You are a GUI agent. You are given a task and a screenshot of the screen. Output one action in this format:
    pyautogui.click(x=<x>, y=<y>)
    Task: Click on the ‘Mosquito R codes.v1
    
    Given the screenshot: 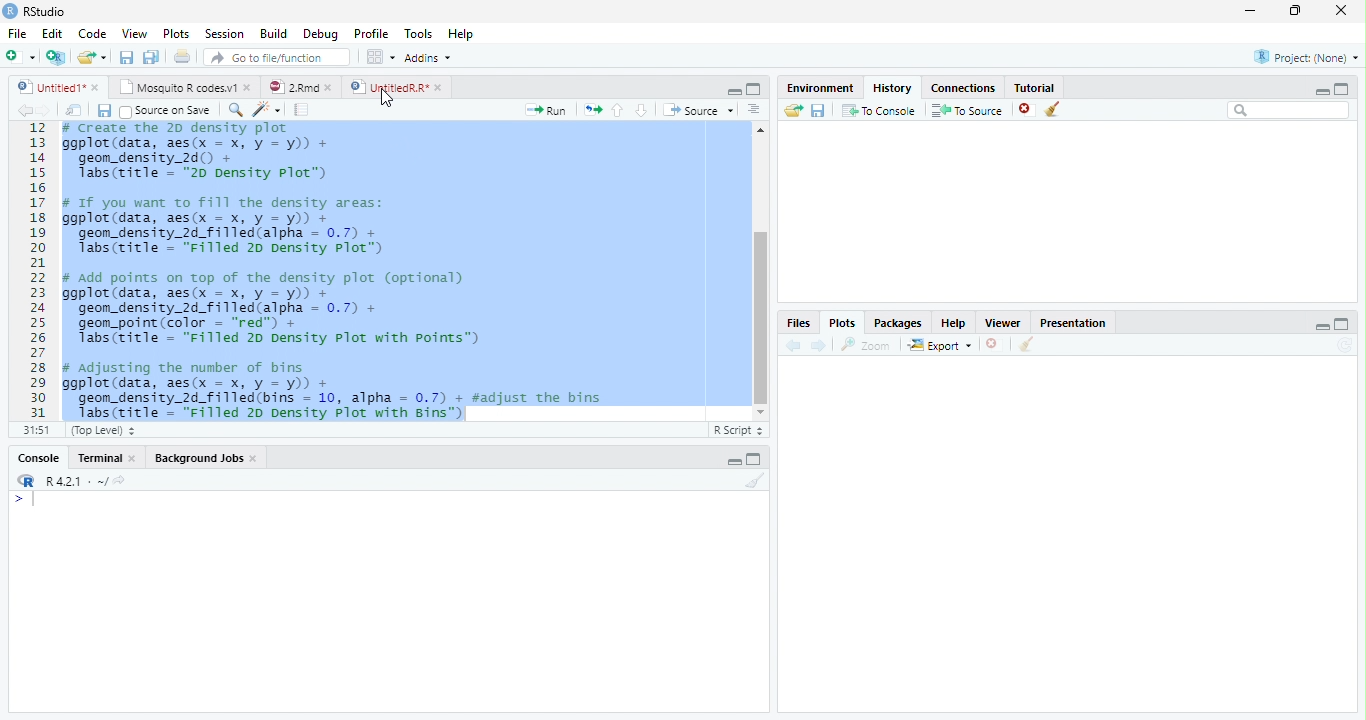 What is the action you would take?
    pyautogui.click(x=178, y=87)
    